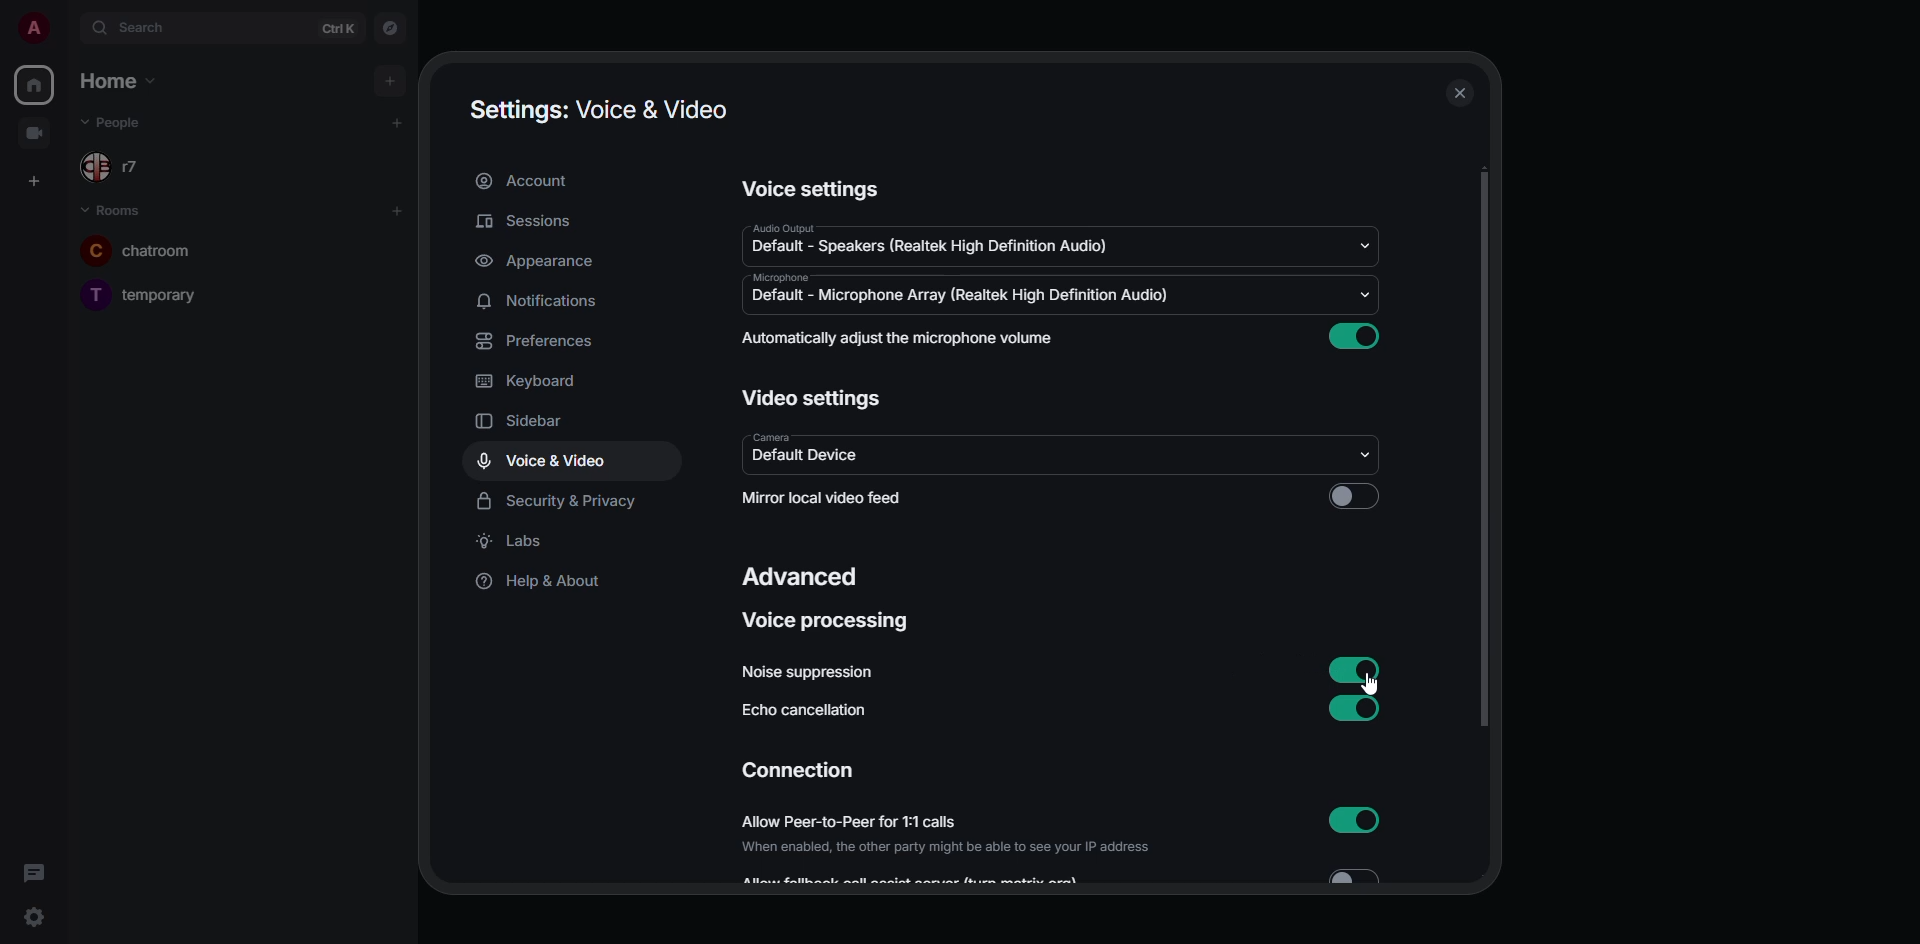 The width and height of the screenshot is (1920, 944). What do you see at coordinates (829, 500) in the screenshot?
I see `mirror local video feed` at bounding box center [829, 500].